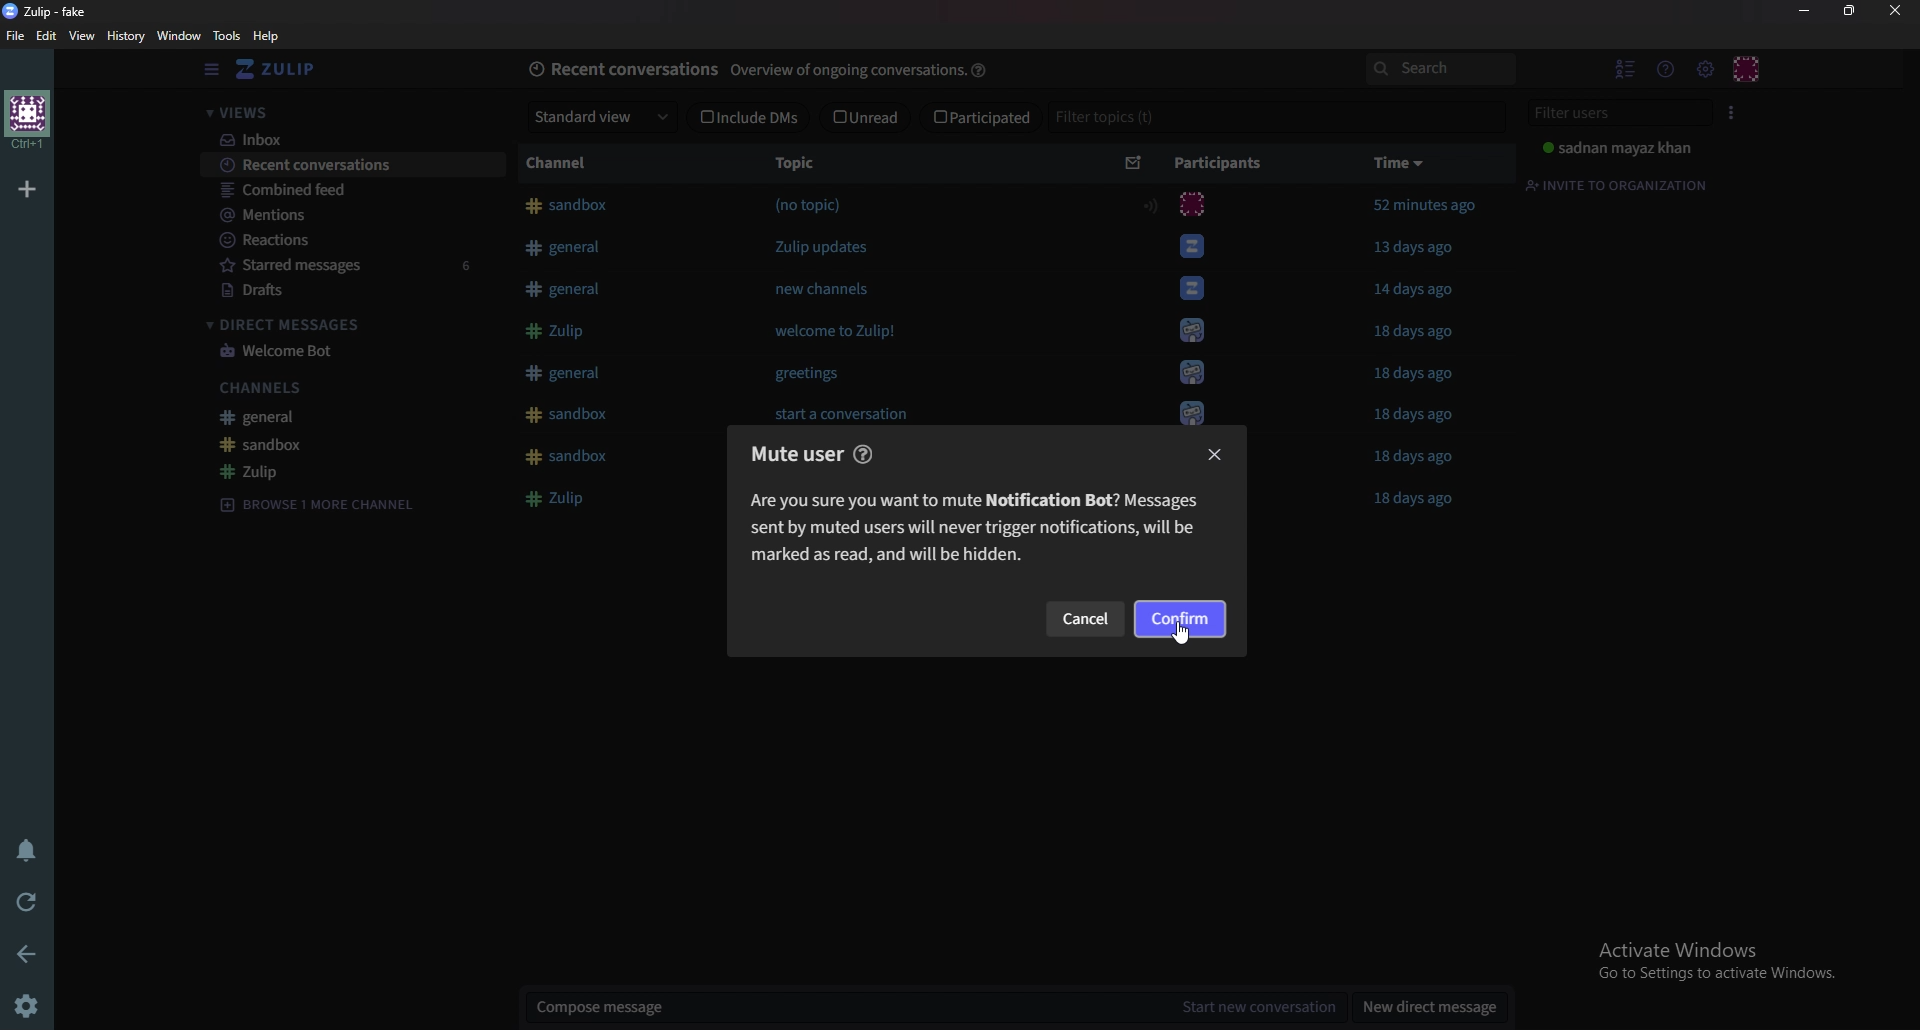 The height and width of the screenshot is (1030, 1920). I want to click on Resize, so click(1849, 12).